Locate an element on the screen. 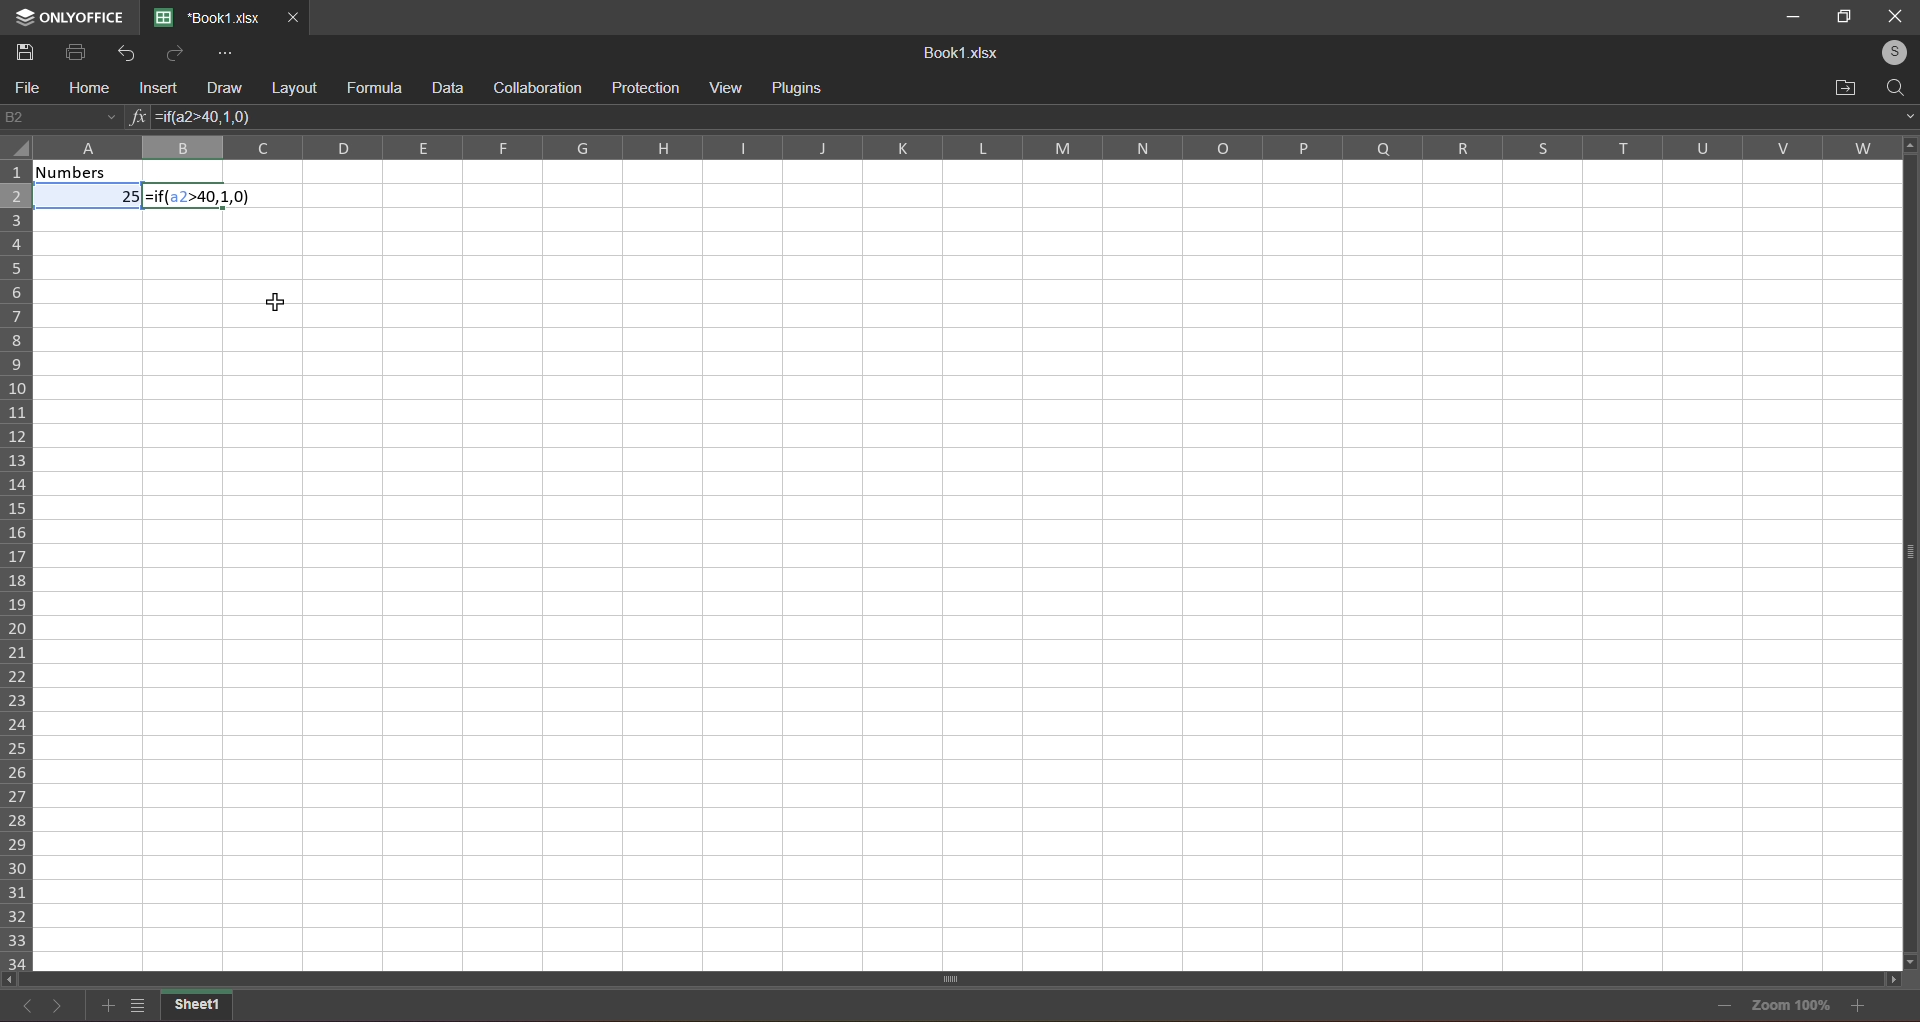 Image resolution: width=1920 pixels, height=1022 pixels. draw is located at coordinates (220, 86).